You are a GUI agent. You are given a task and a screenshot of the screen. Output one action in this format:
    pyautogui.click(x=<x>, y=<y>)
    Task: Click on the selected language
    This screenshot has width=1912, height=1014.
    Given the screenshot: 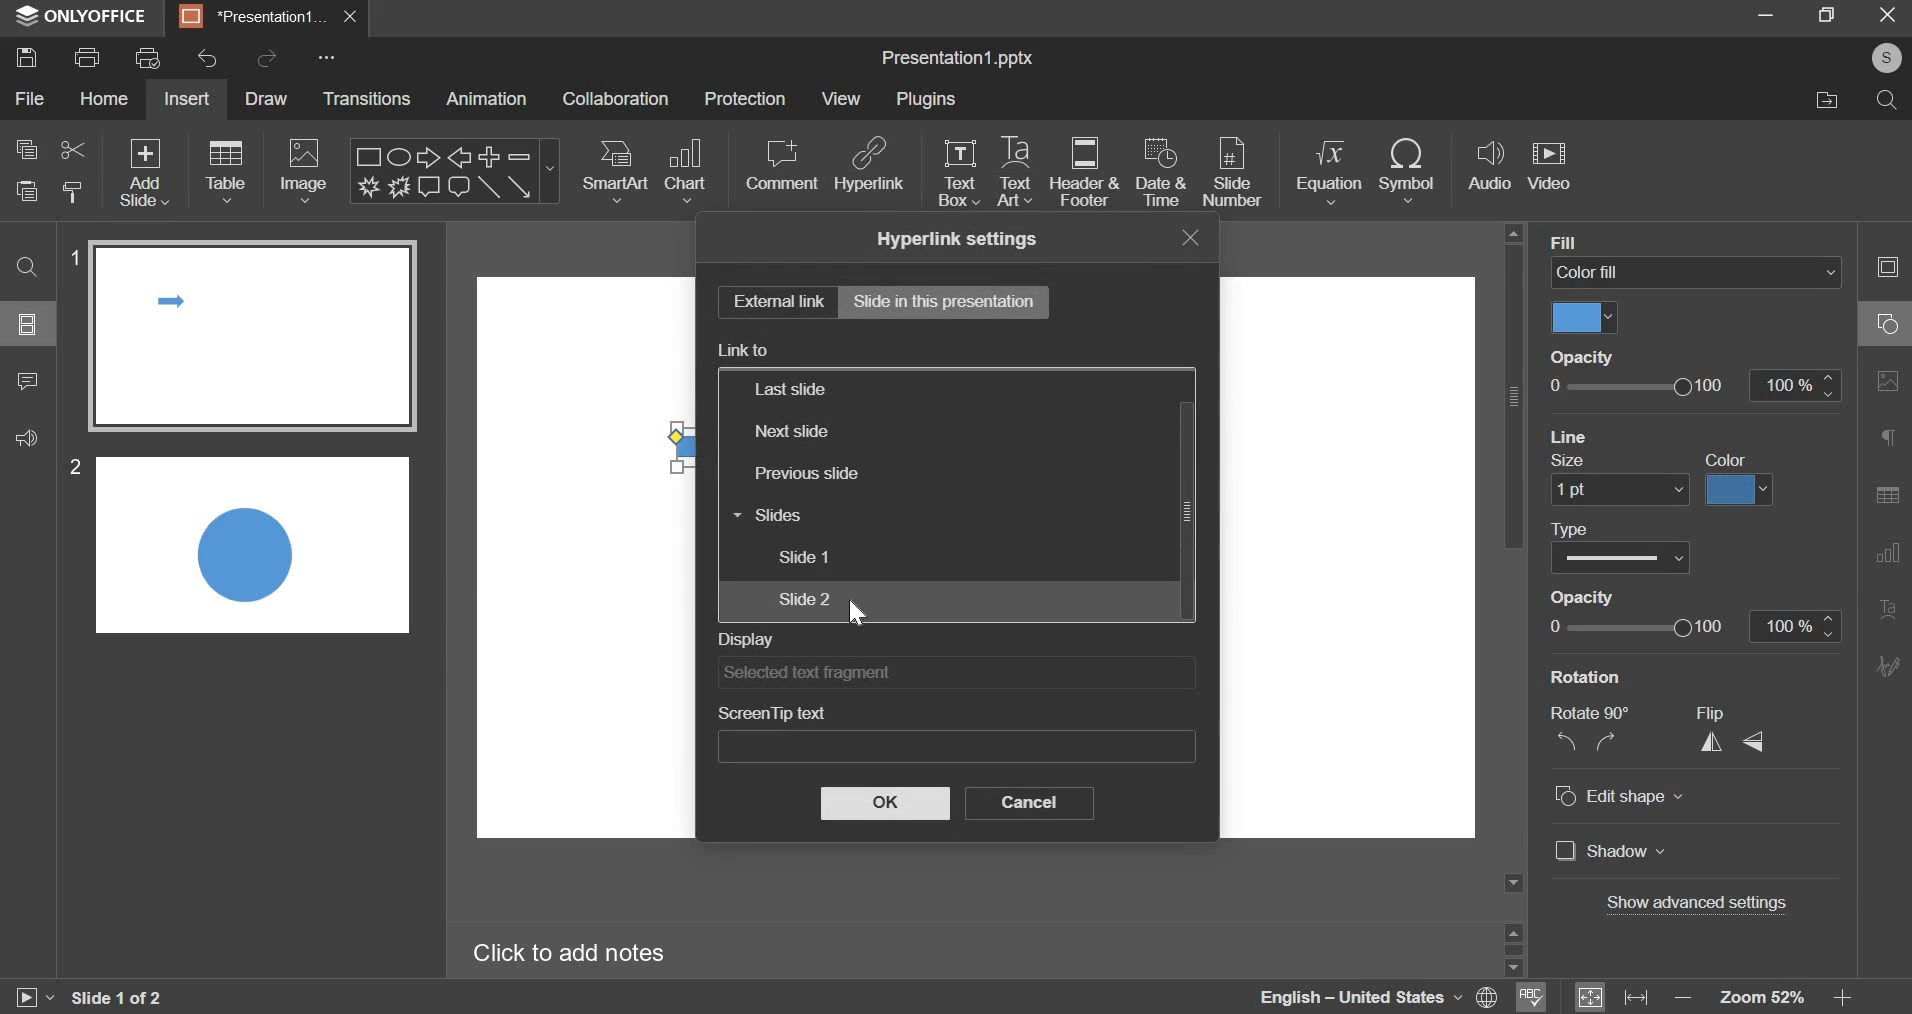 What is the action you would take?
    pyautogui.click(x=1378, y=998)
    